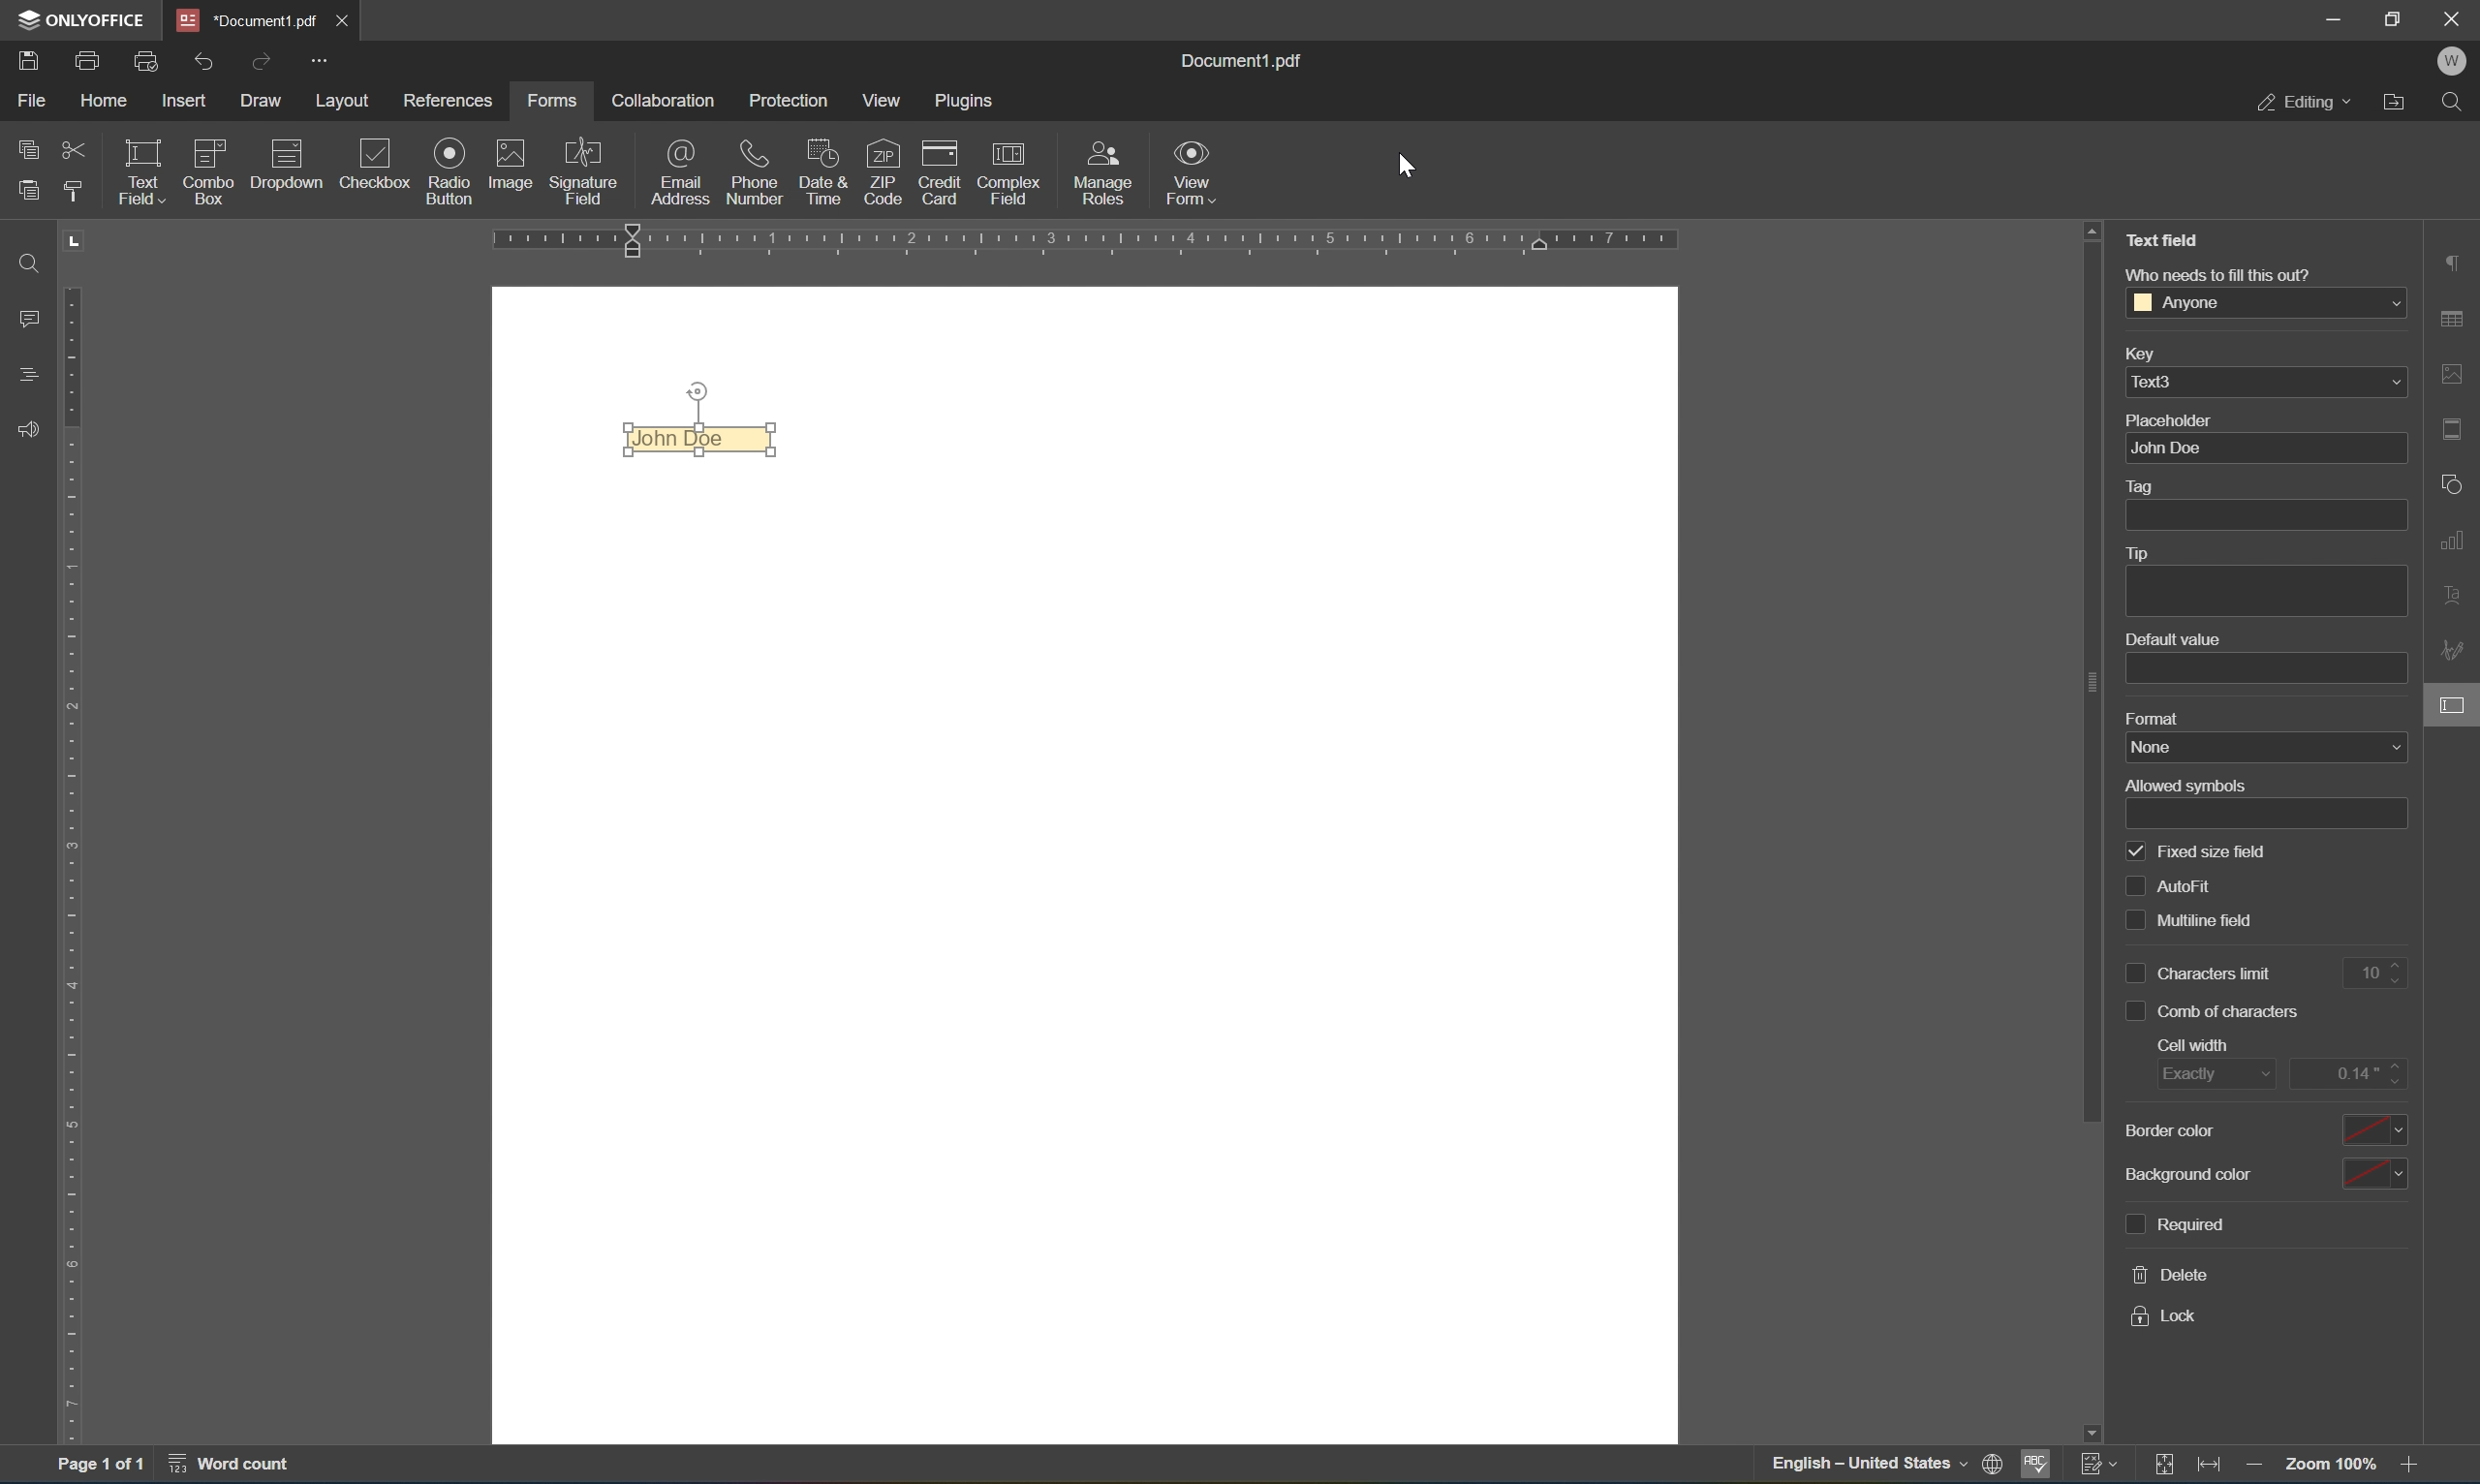 This screenshot has height=1484, width=2480. I want to click on references, so click(450, 103).